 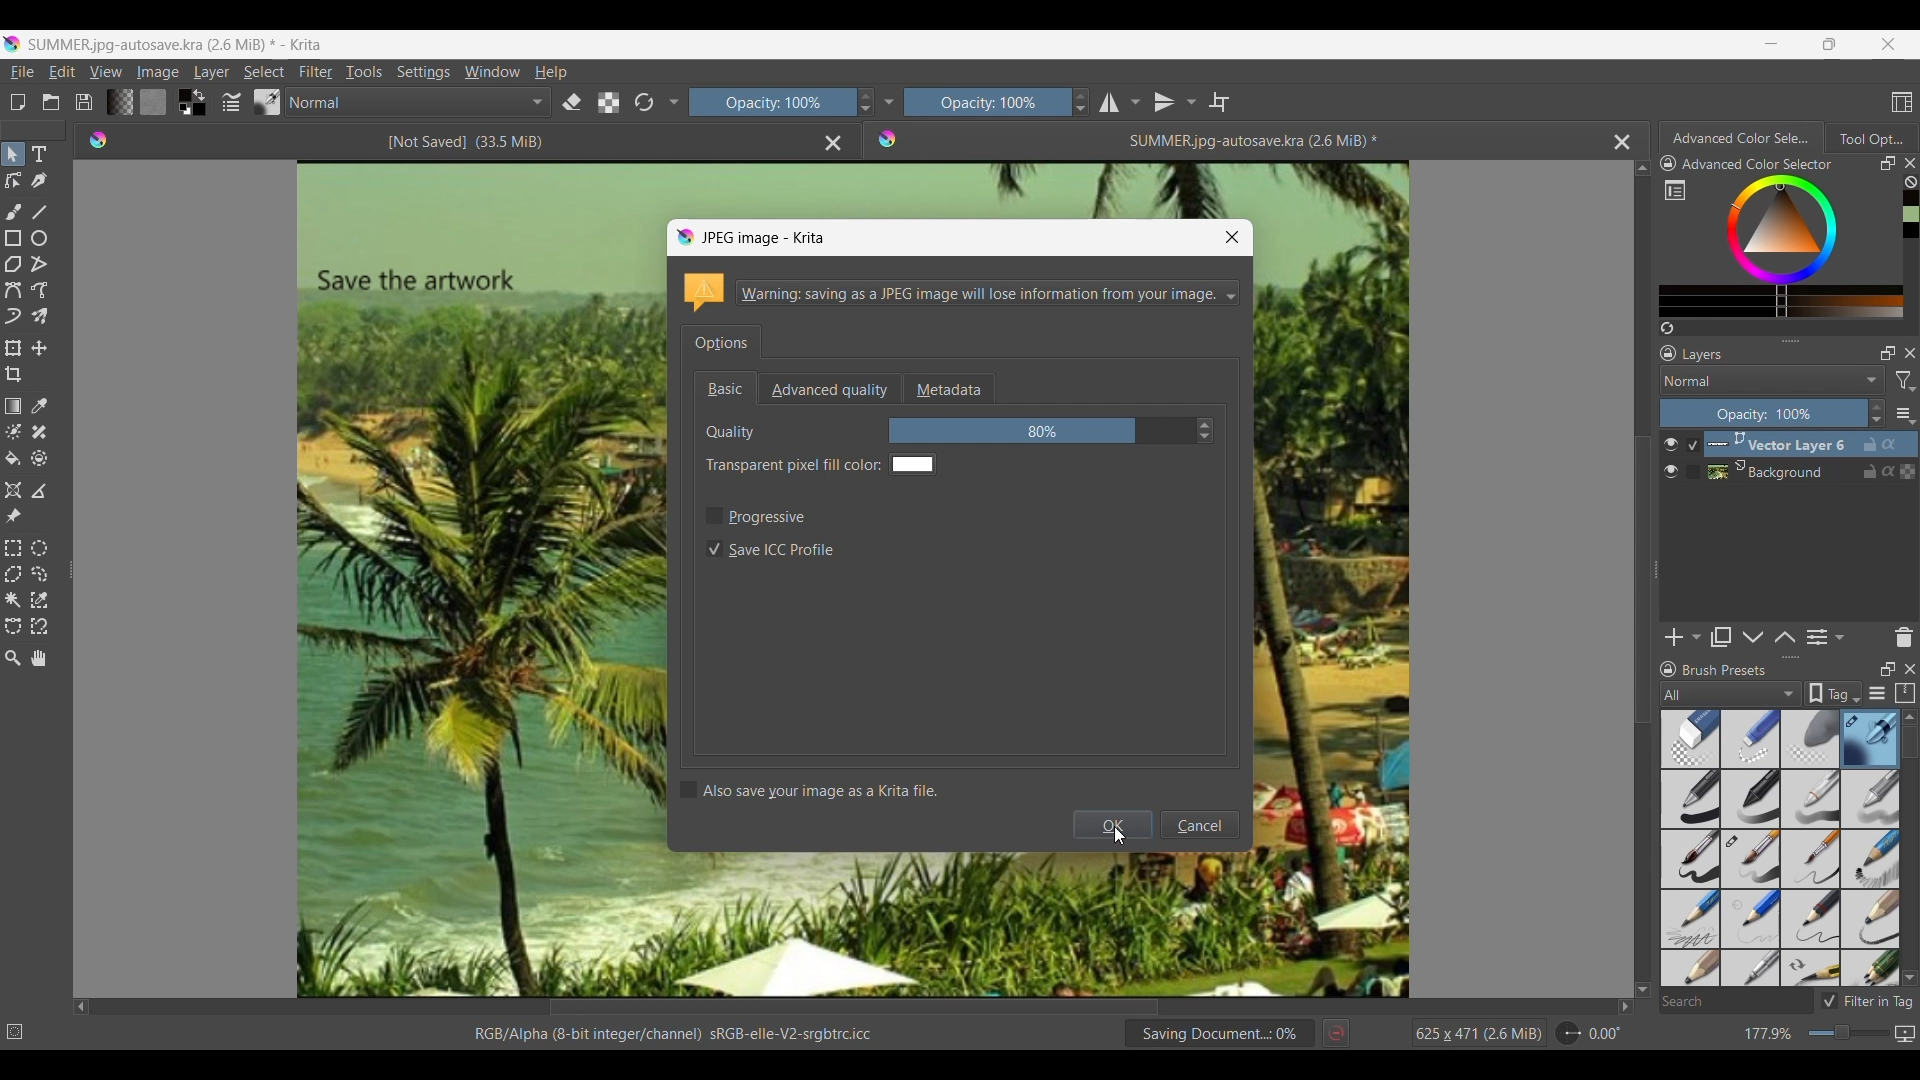 I want to click on Image/Artwork space, so click(x=960, y=925).